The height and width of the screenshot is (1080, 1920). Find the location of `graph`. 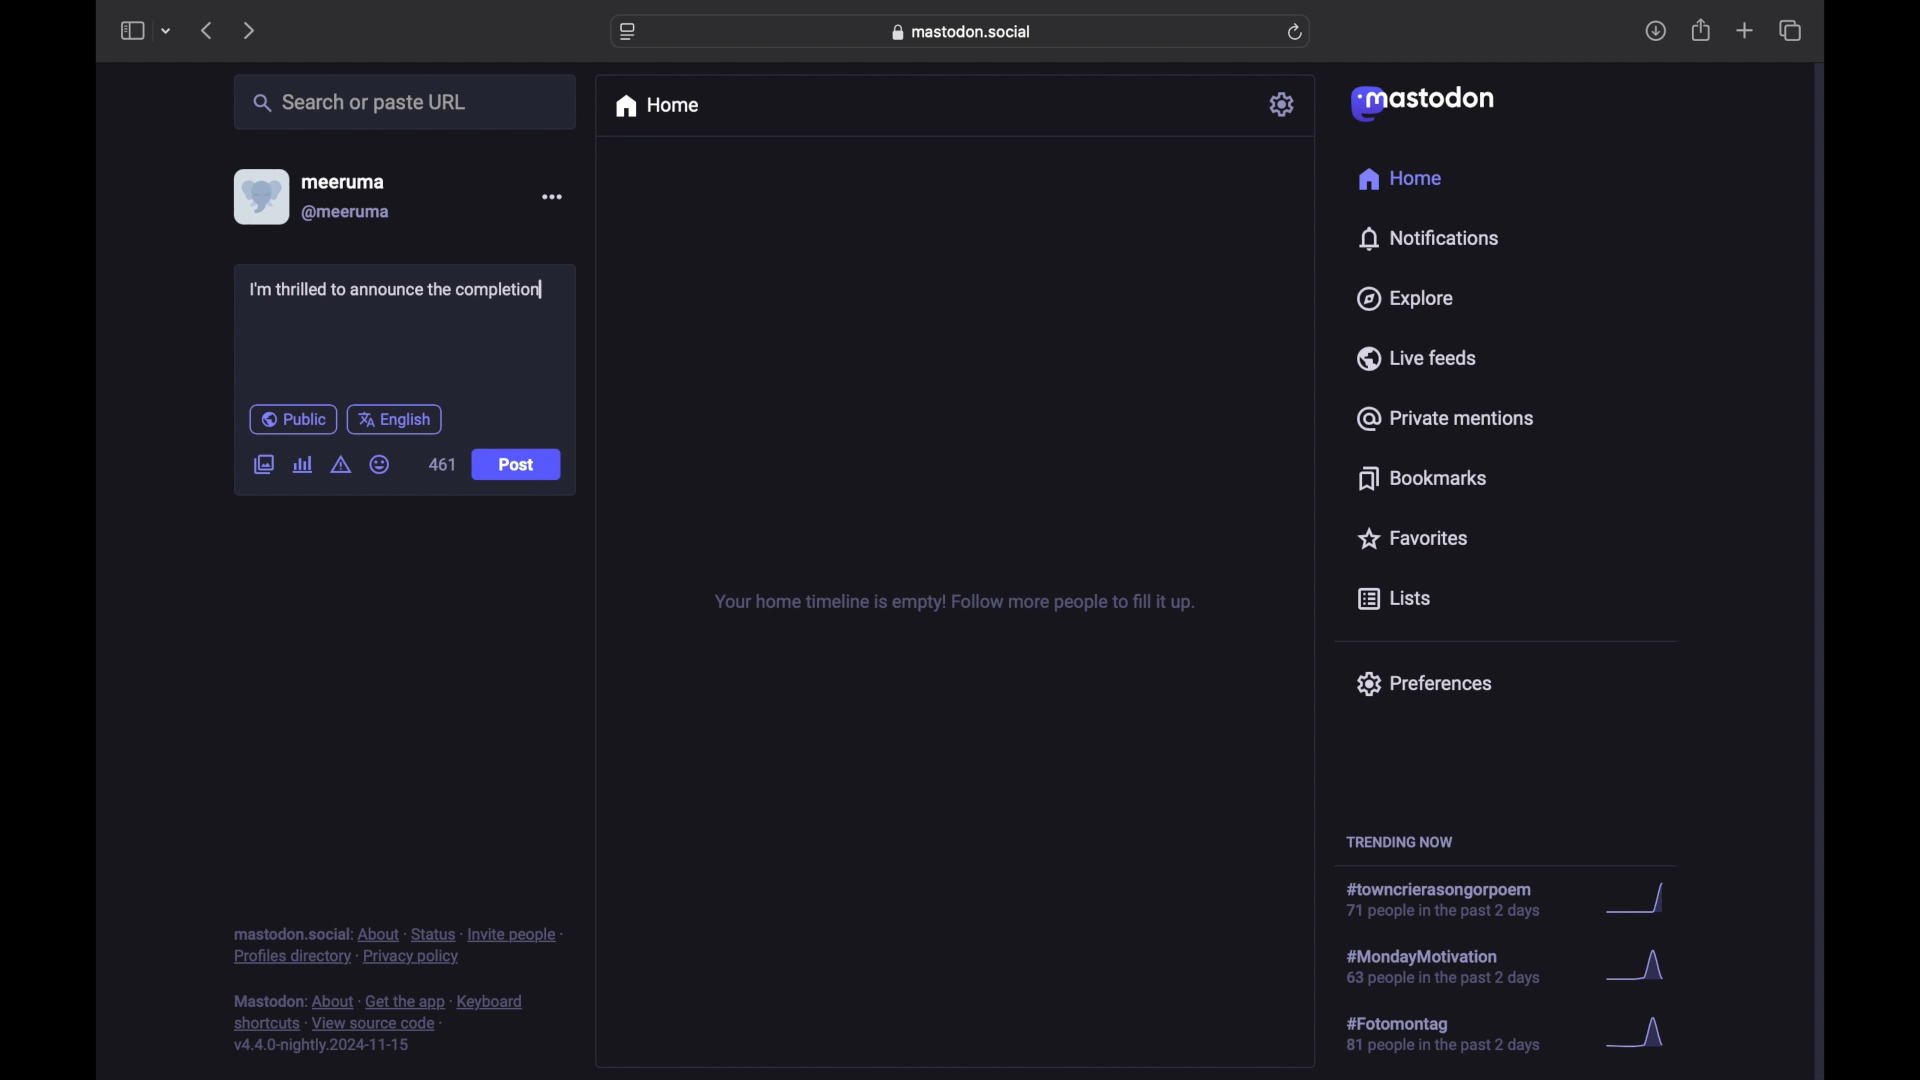

graph is located at coordinates (1641, 968).